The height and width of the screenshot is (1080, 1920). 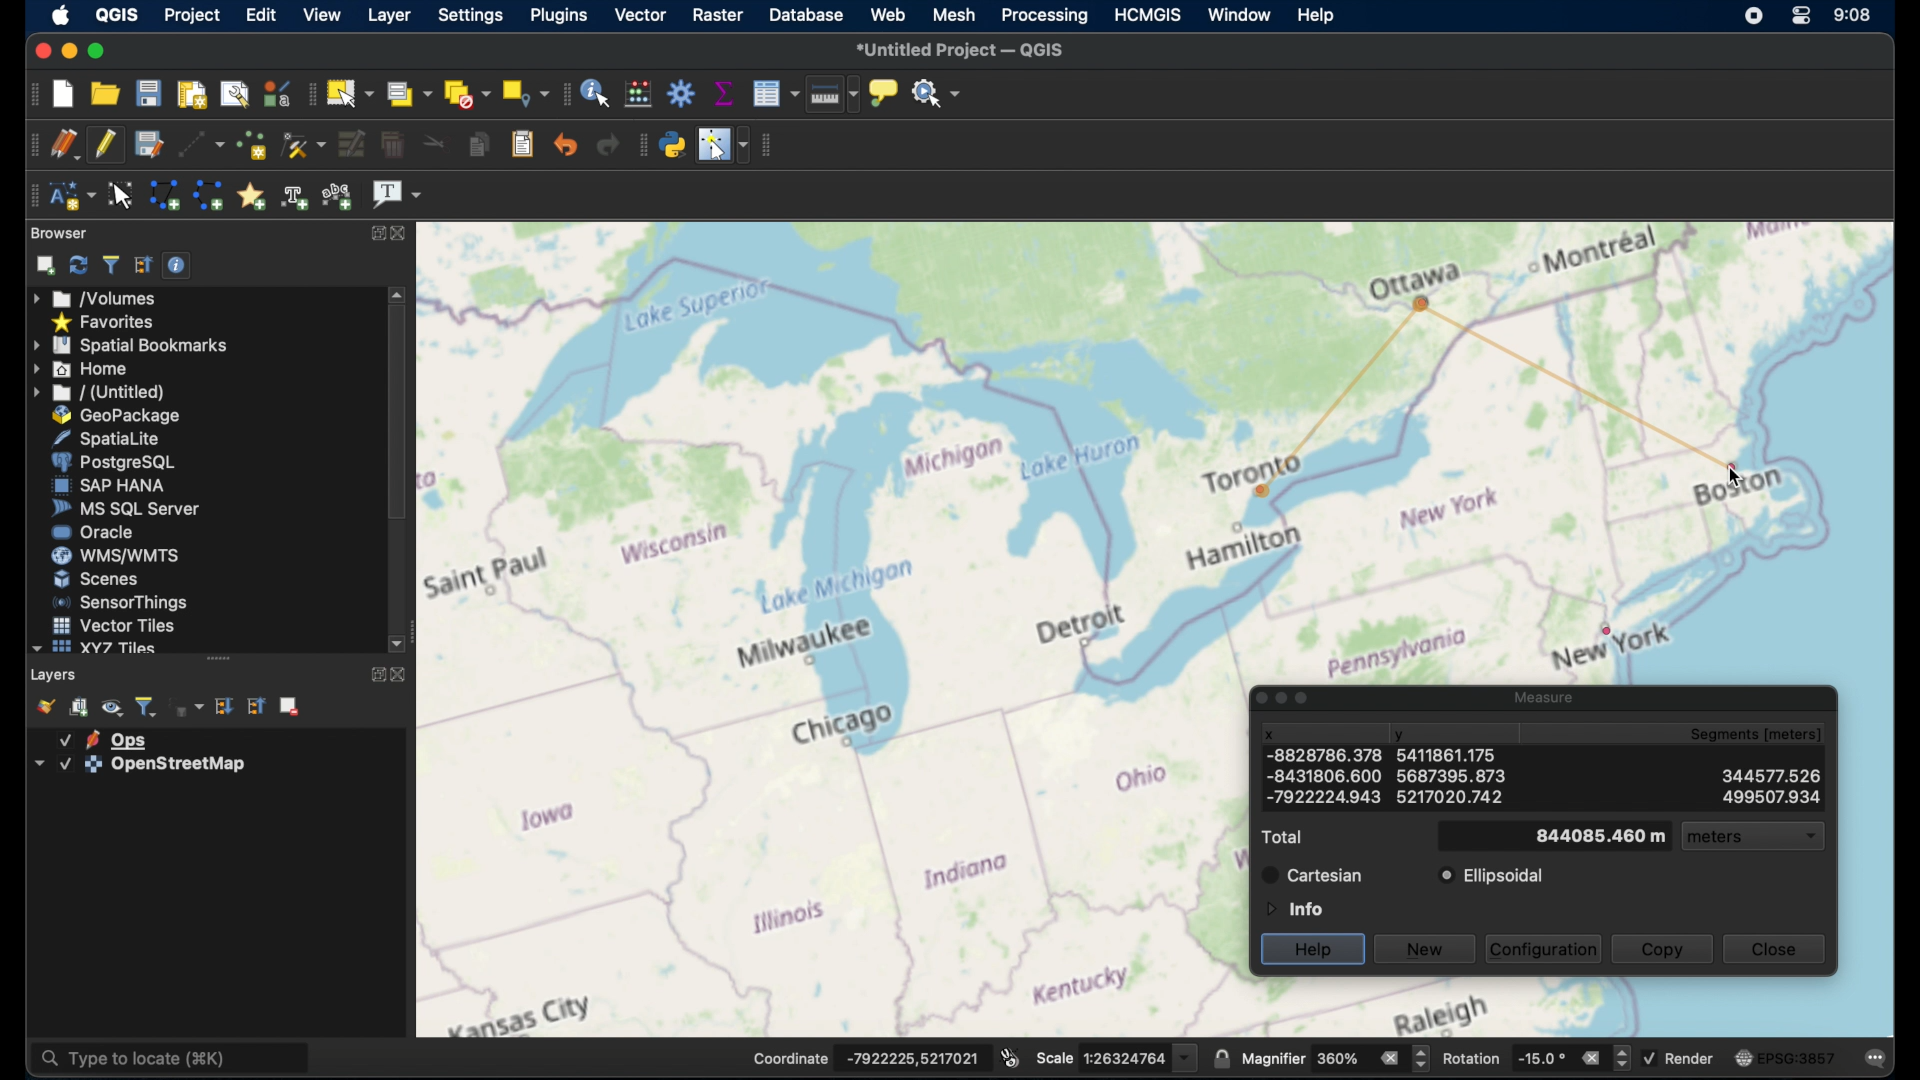 What do you see at coordinates (147, 143) in the screenshot?
I see `save layer edits` at bounding box center [147, 143].